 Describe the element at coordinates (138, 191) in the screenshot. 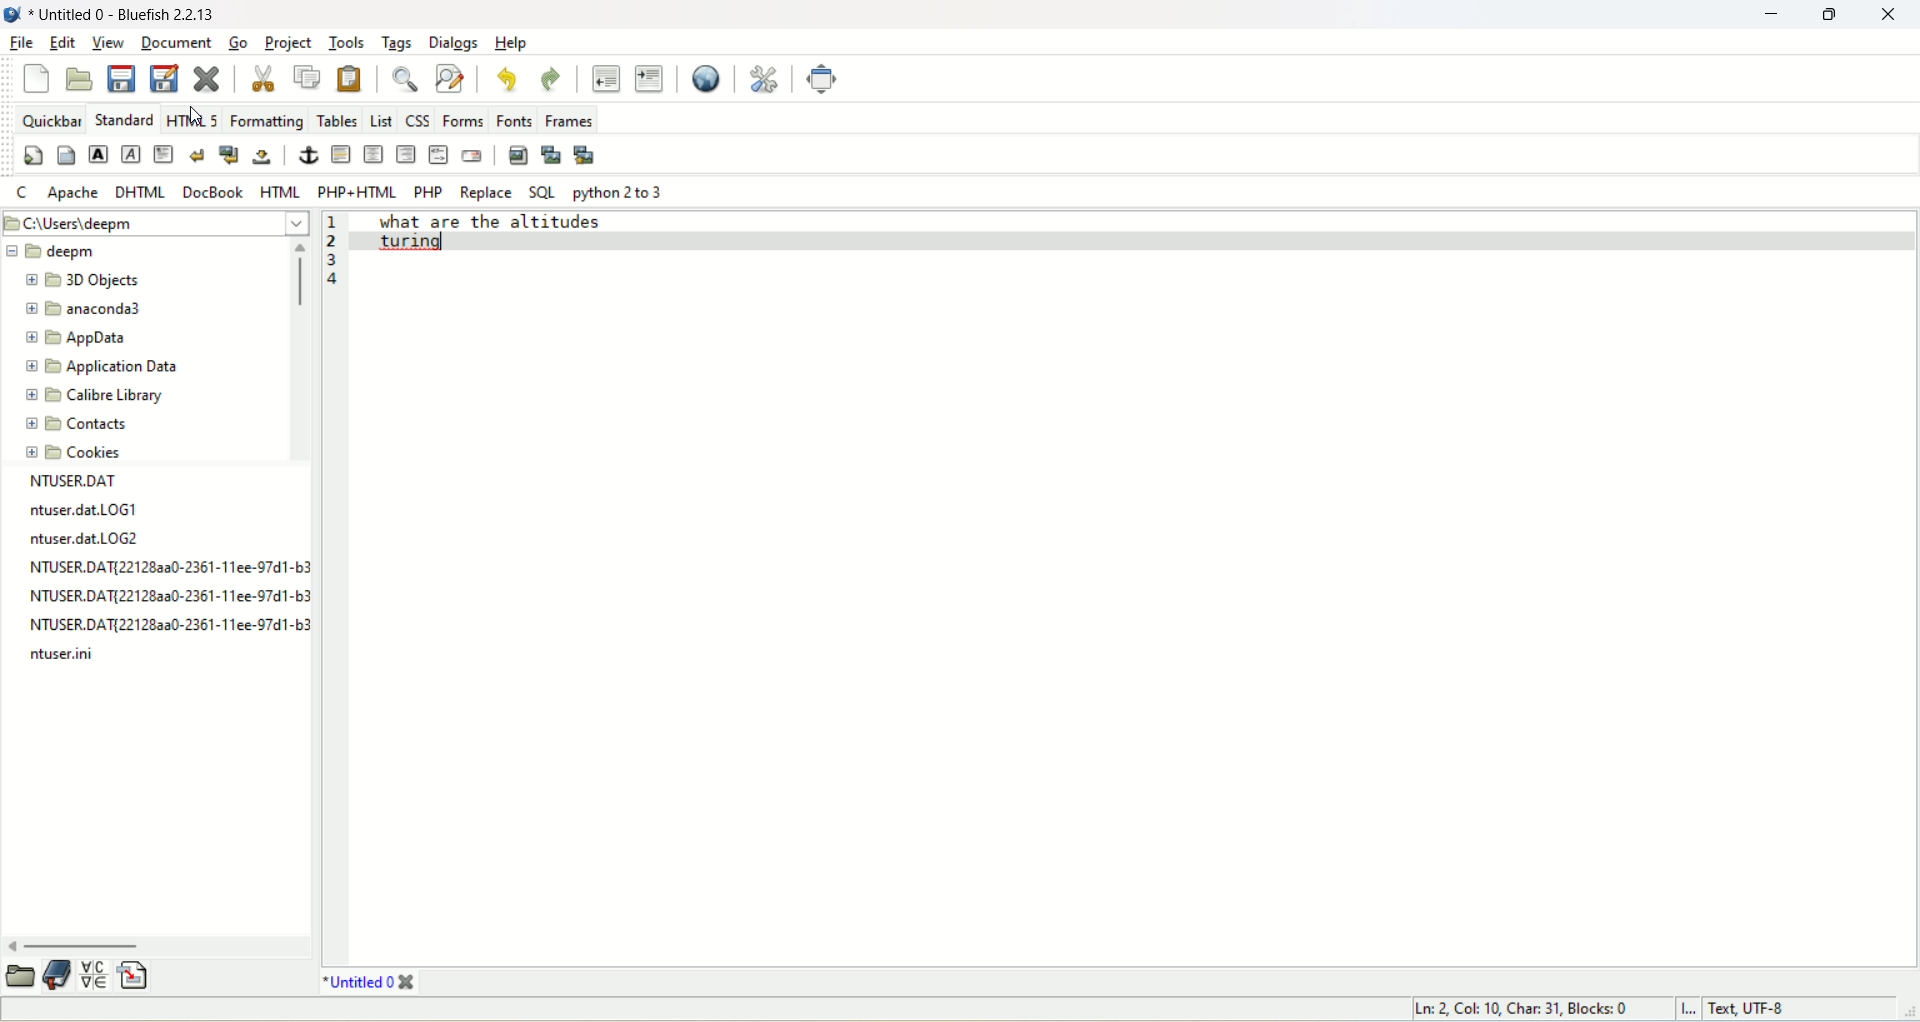

I see `DHTML` at that location.